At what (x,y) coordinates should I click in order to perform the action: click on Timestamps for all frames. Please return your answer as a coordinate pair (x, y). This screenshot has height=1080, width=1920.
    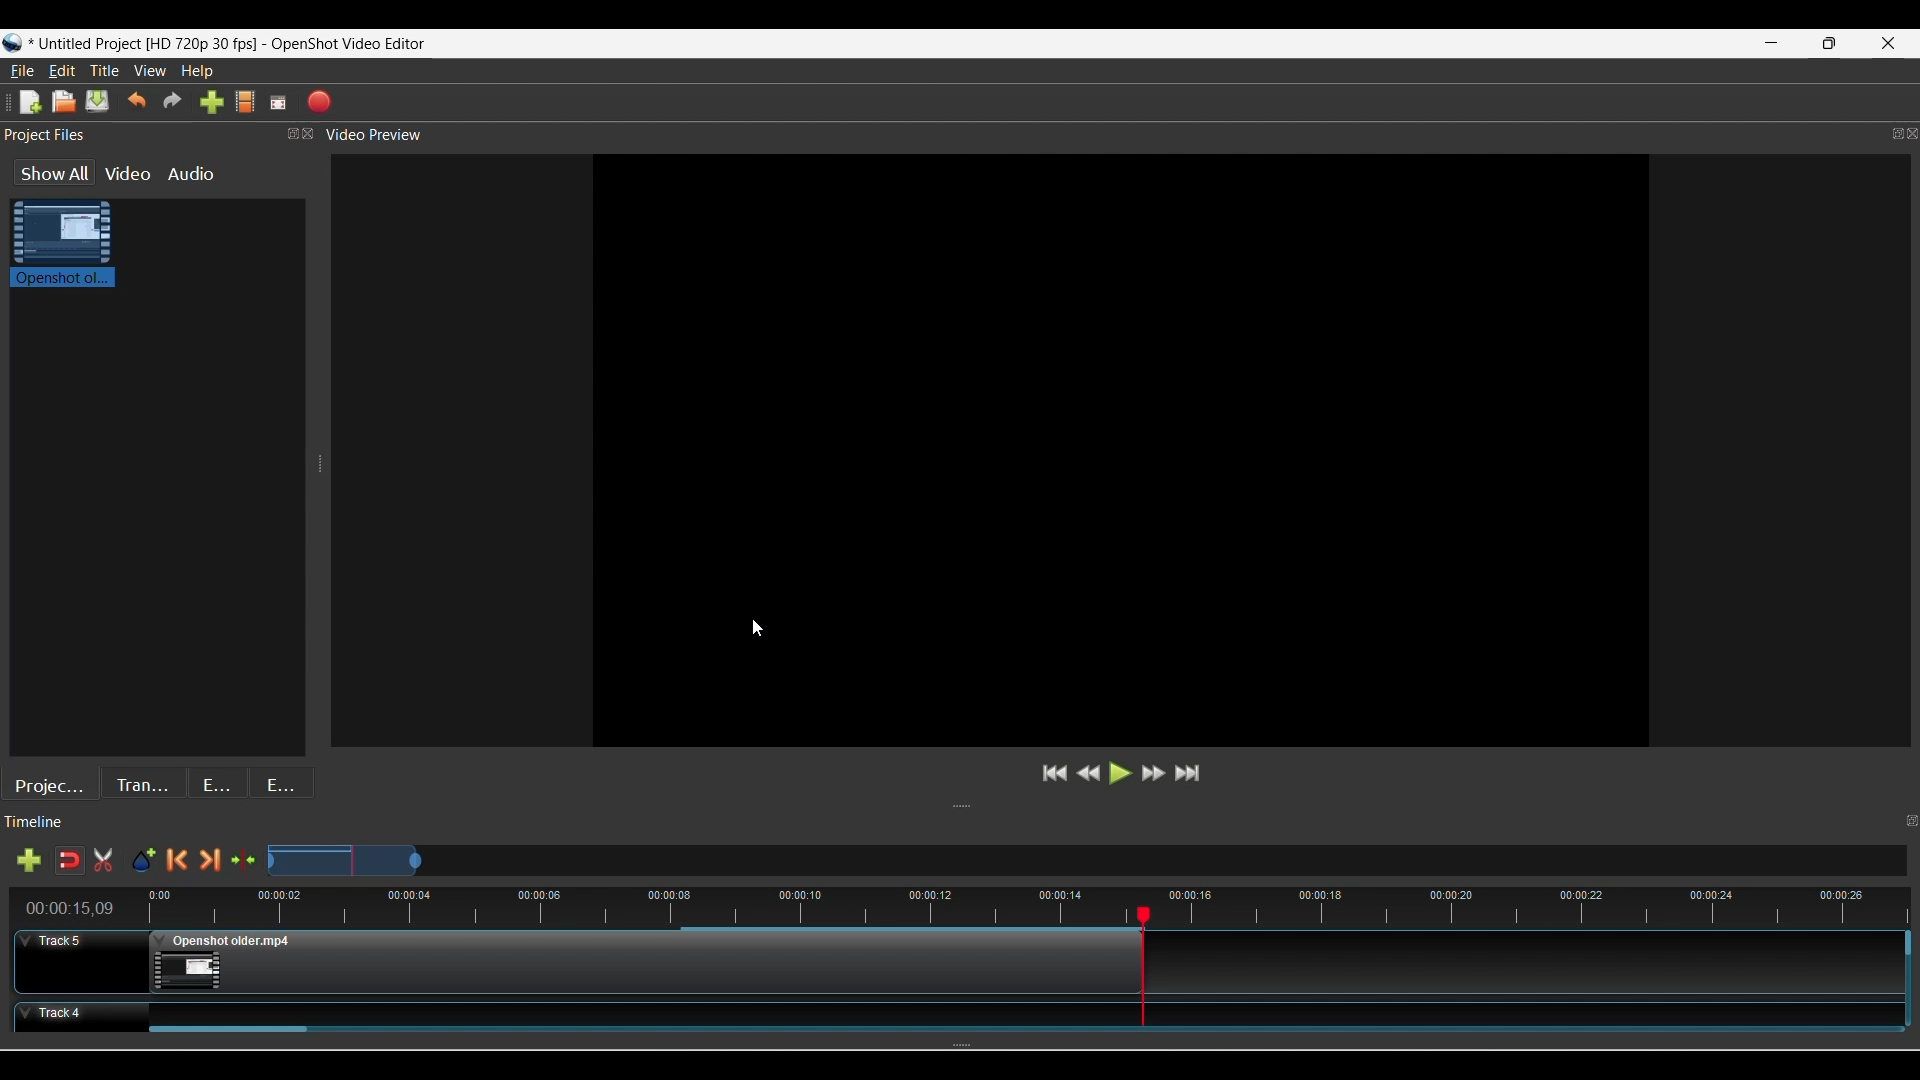
    Looking at the image, I should click on (635, 905).